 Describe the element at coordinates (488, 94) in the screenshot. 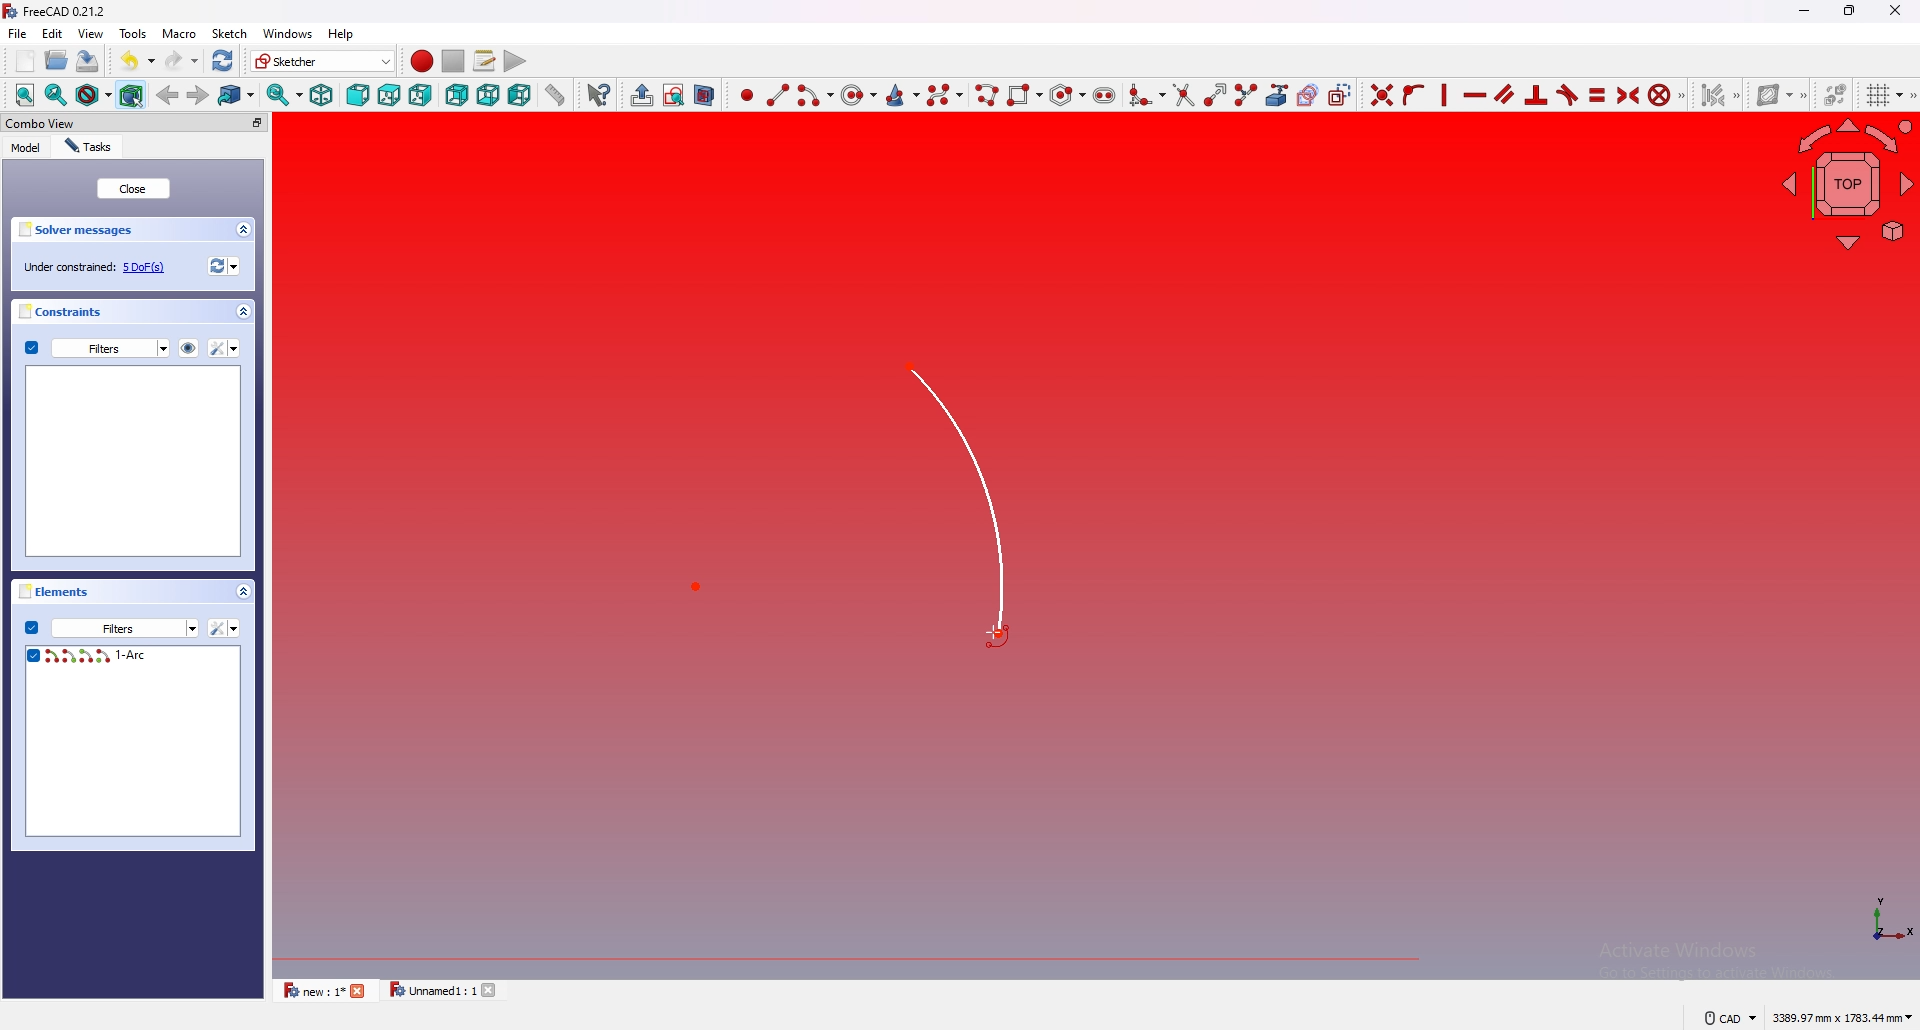

I see `bottom` at that location.